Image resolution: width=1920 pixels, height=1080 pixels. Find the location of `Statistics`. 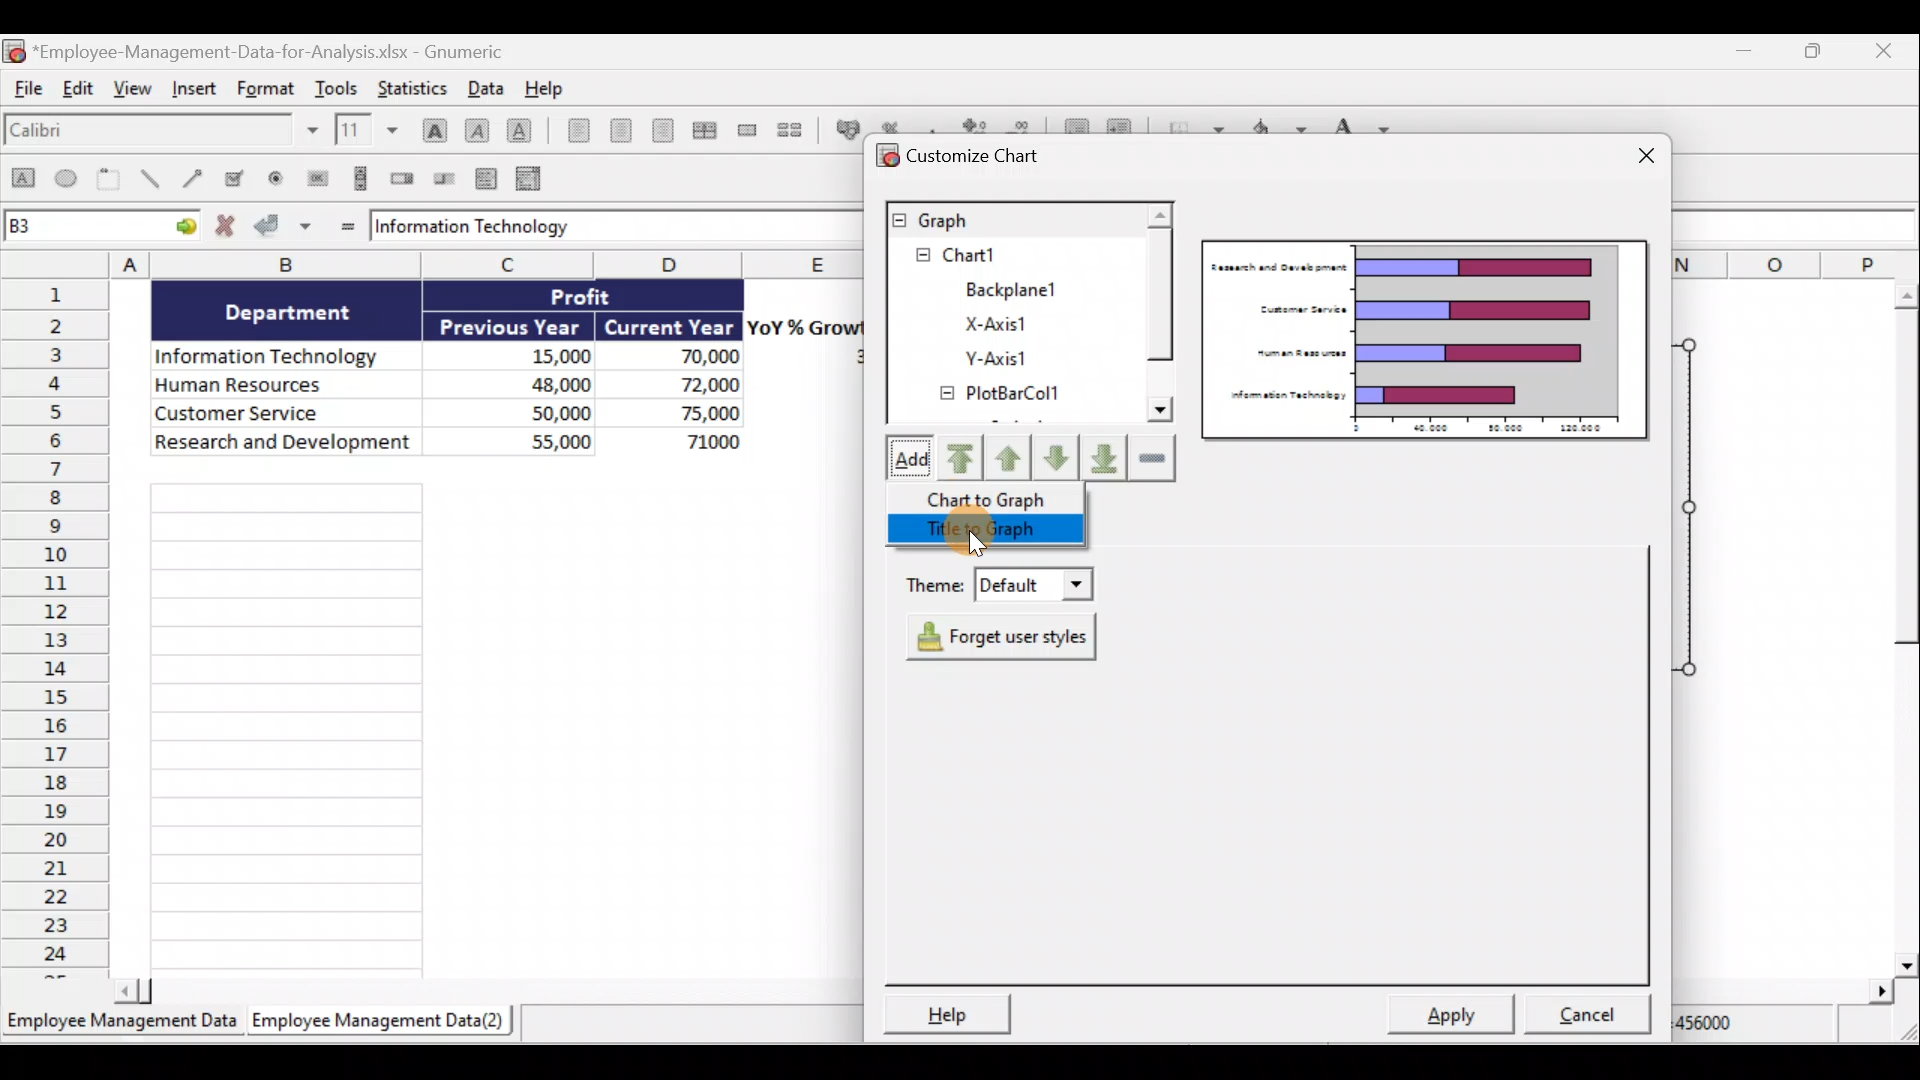

Statistics is located at coordinates (418, 87).